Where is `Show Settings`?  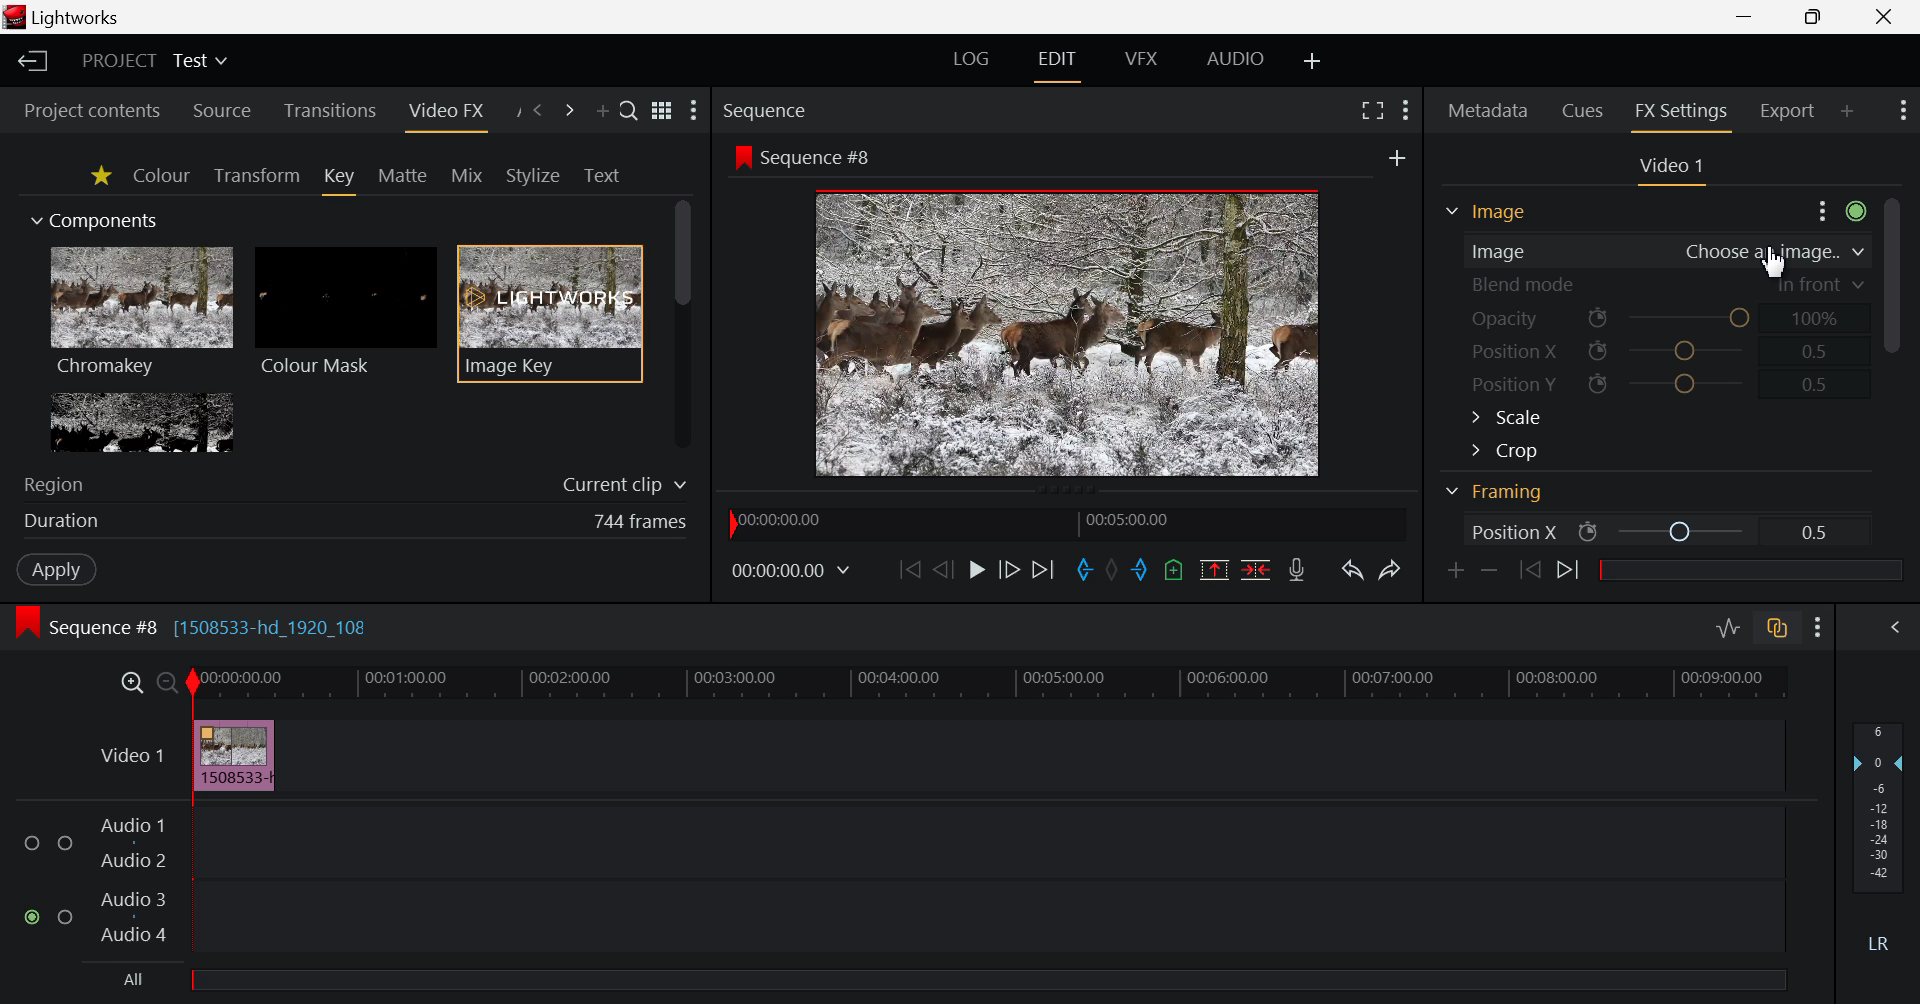 Show Settings is located at coordinates (698, 115).